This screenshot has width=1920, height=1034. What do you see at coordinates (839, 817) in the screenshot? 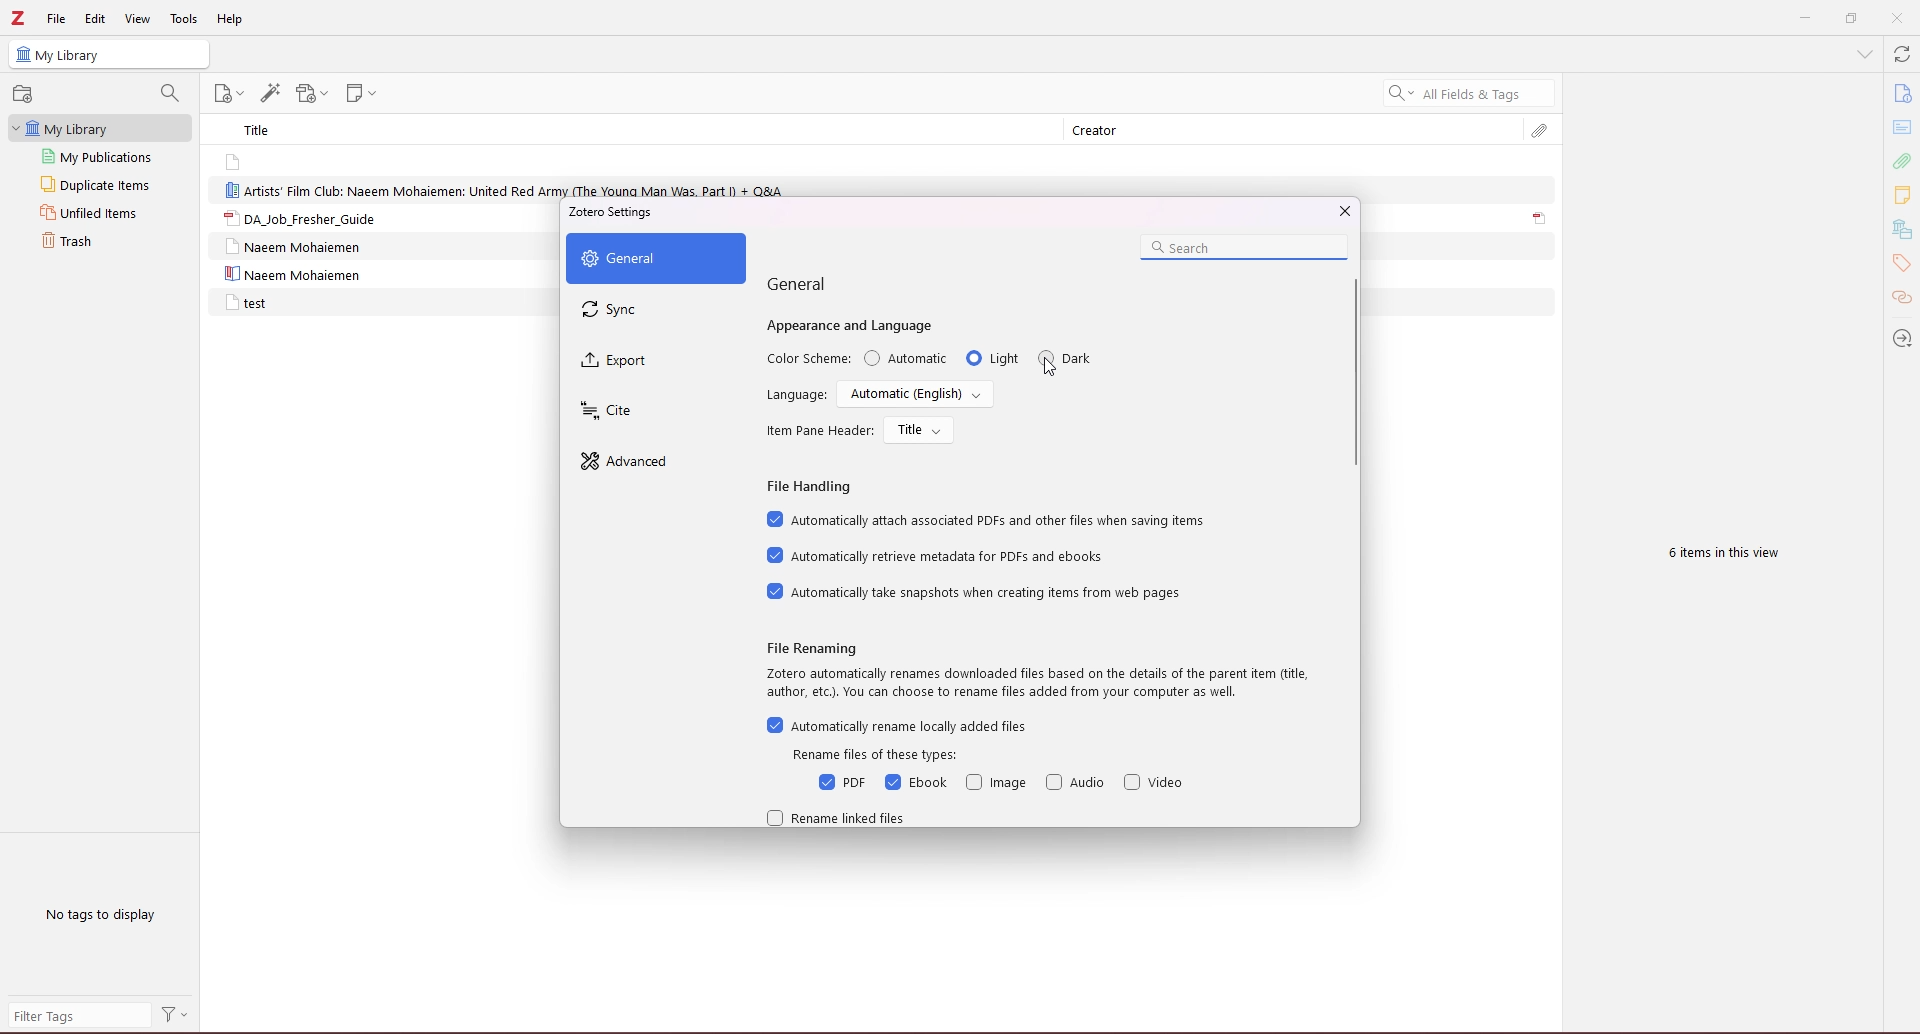
I see `rename linked files` at bounding box center [839, 817].